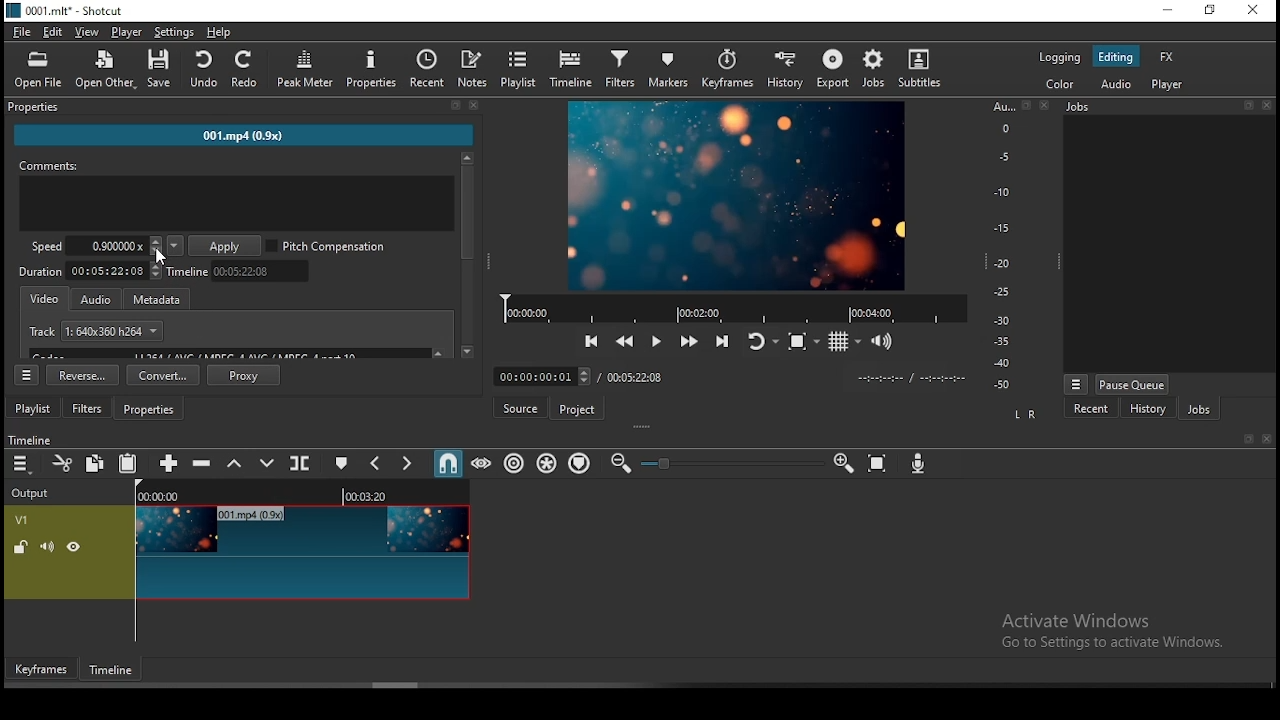 This screenshot has height=720, width=1280. What do you see at coordinates (256, 137) in the screenshot?
I see `001.mp4 (0.9x)` at bounding box center [256, 137].